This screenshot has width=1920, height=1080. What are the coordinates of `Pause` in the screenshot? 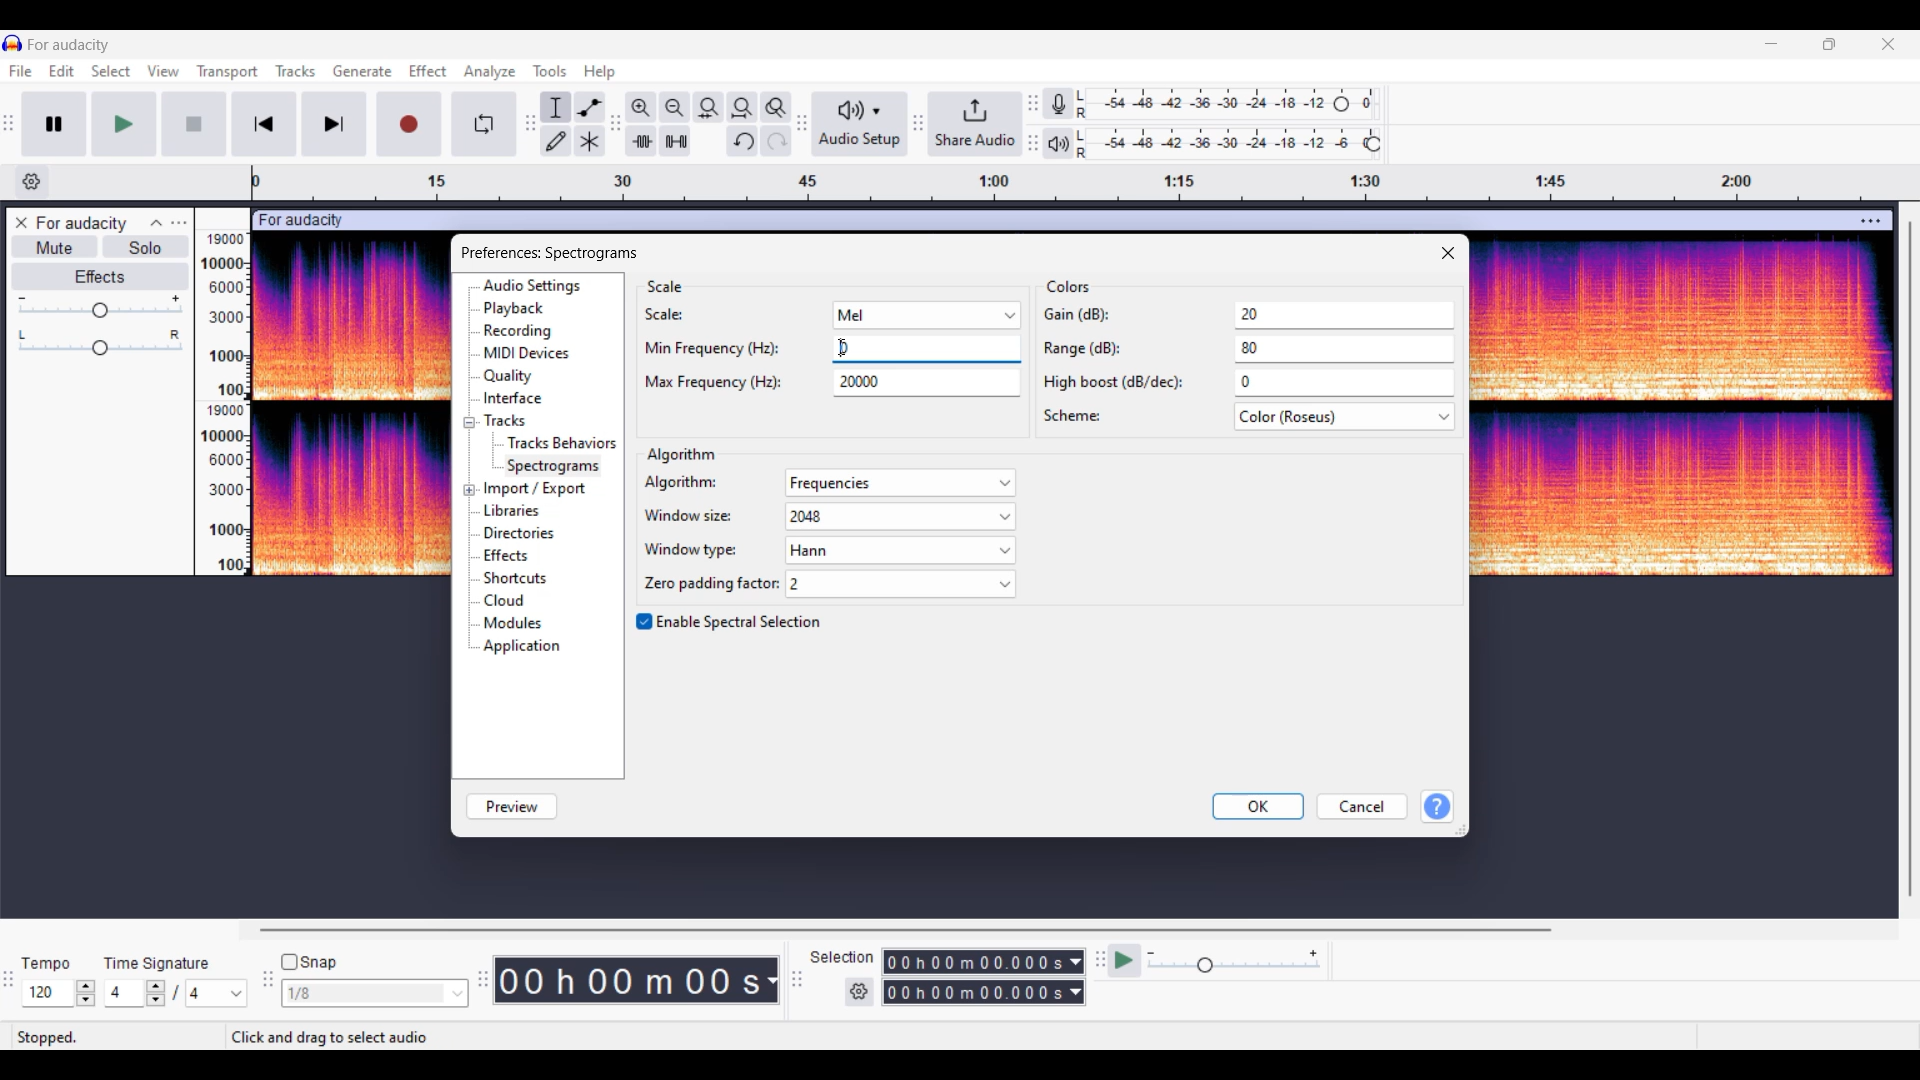 It's located at (55, 124).